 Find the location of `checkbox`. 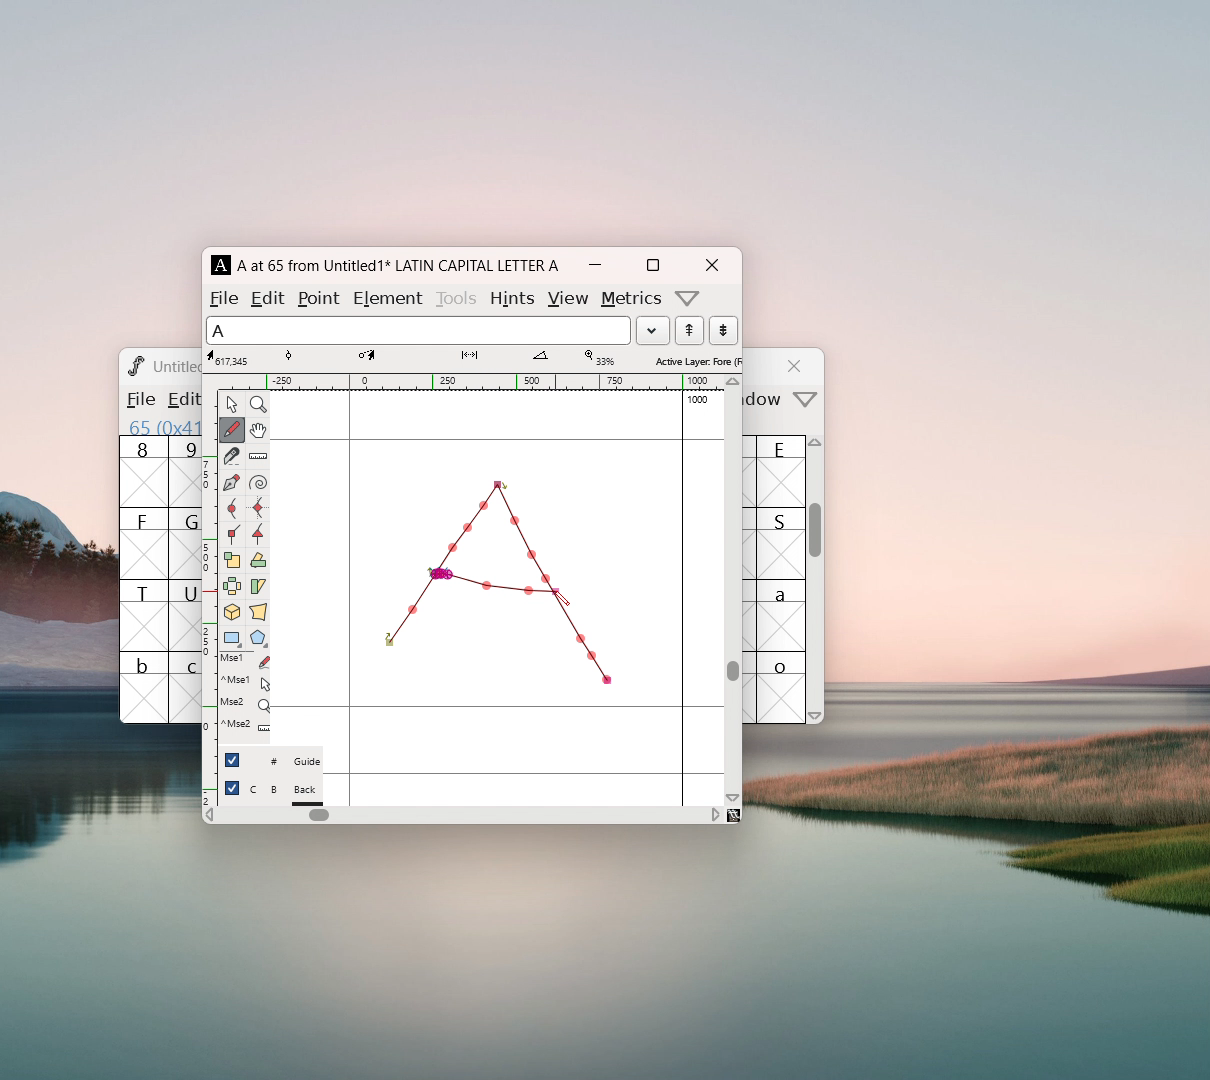

checkbox is located at coordinates (232, 759).